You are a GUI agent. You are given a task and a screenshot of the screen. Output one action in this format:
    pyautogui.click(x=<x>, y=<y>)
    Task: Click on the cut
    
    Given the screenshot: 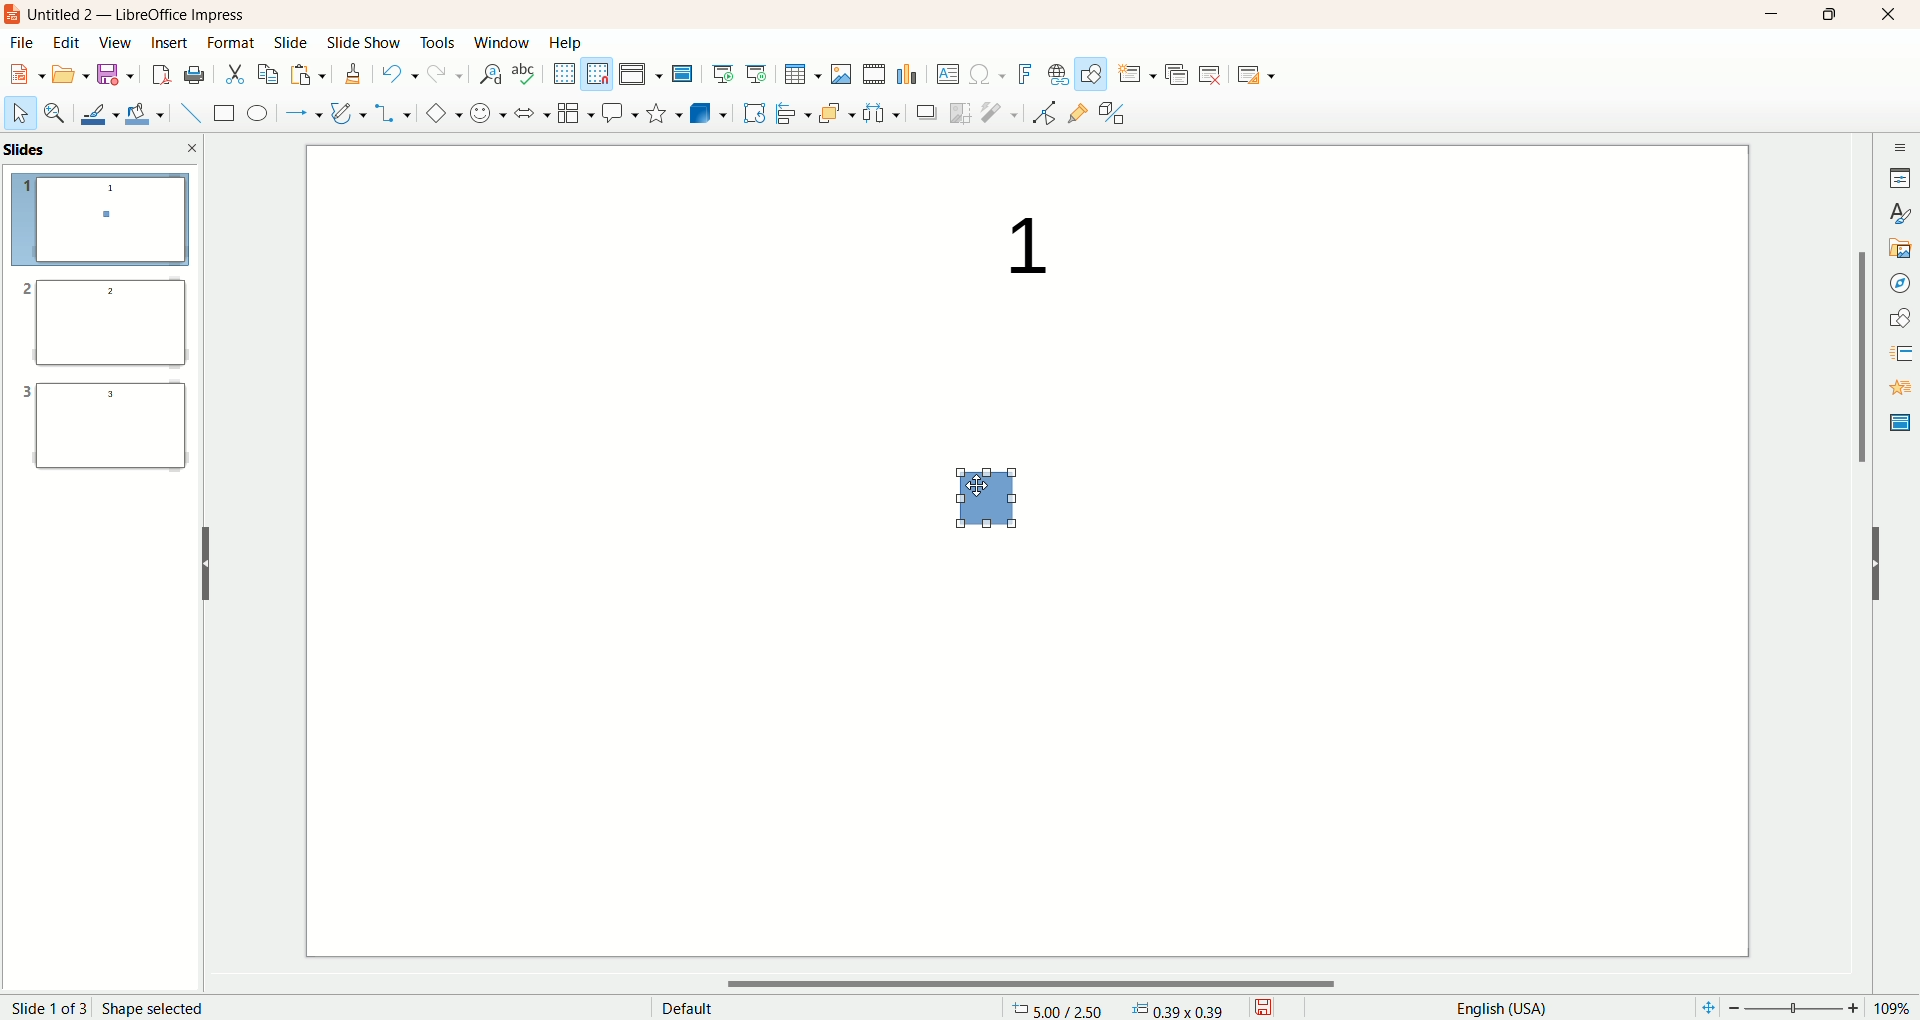 What is the action you would take?
    pyautogui.click(x=236, y=73)
    